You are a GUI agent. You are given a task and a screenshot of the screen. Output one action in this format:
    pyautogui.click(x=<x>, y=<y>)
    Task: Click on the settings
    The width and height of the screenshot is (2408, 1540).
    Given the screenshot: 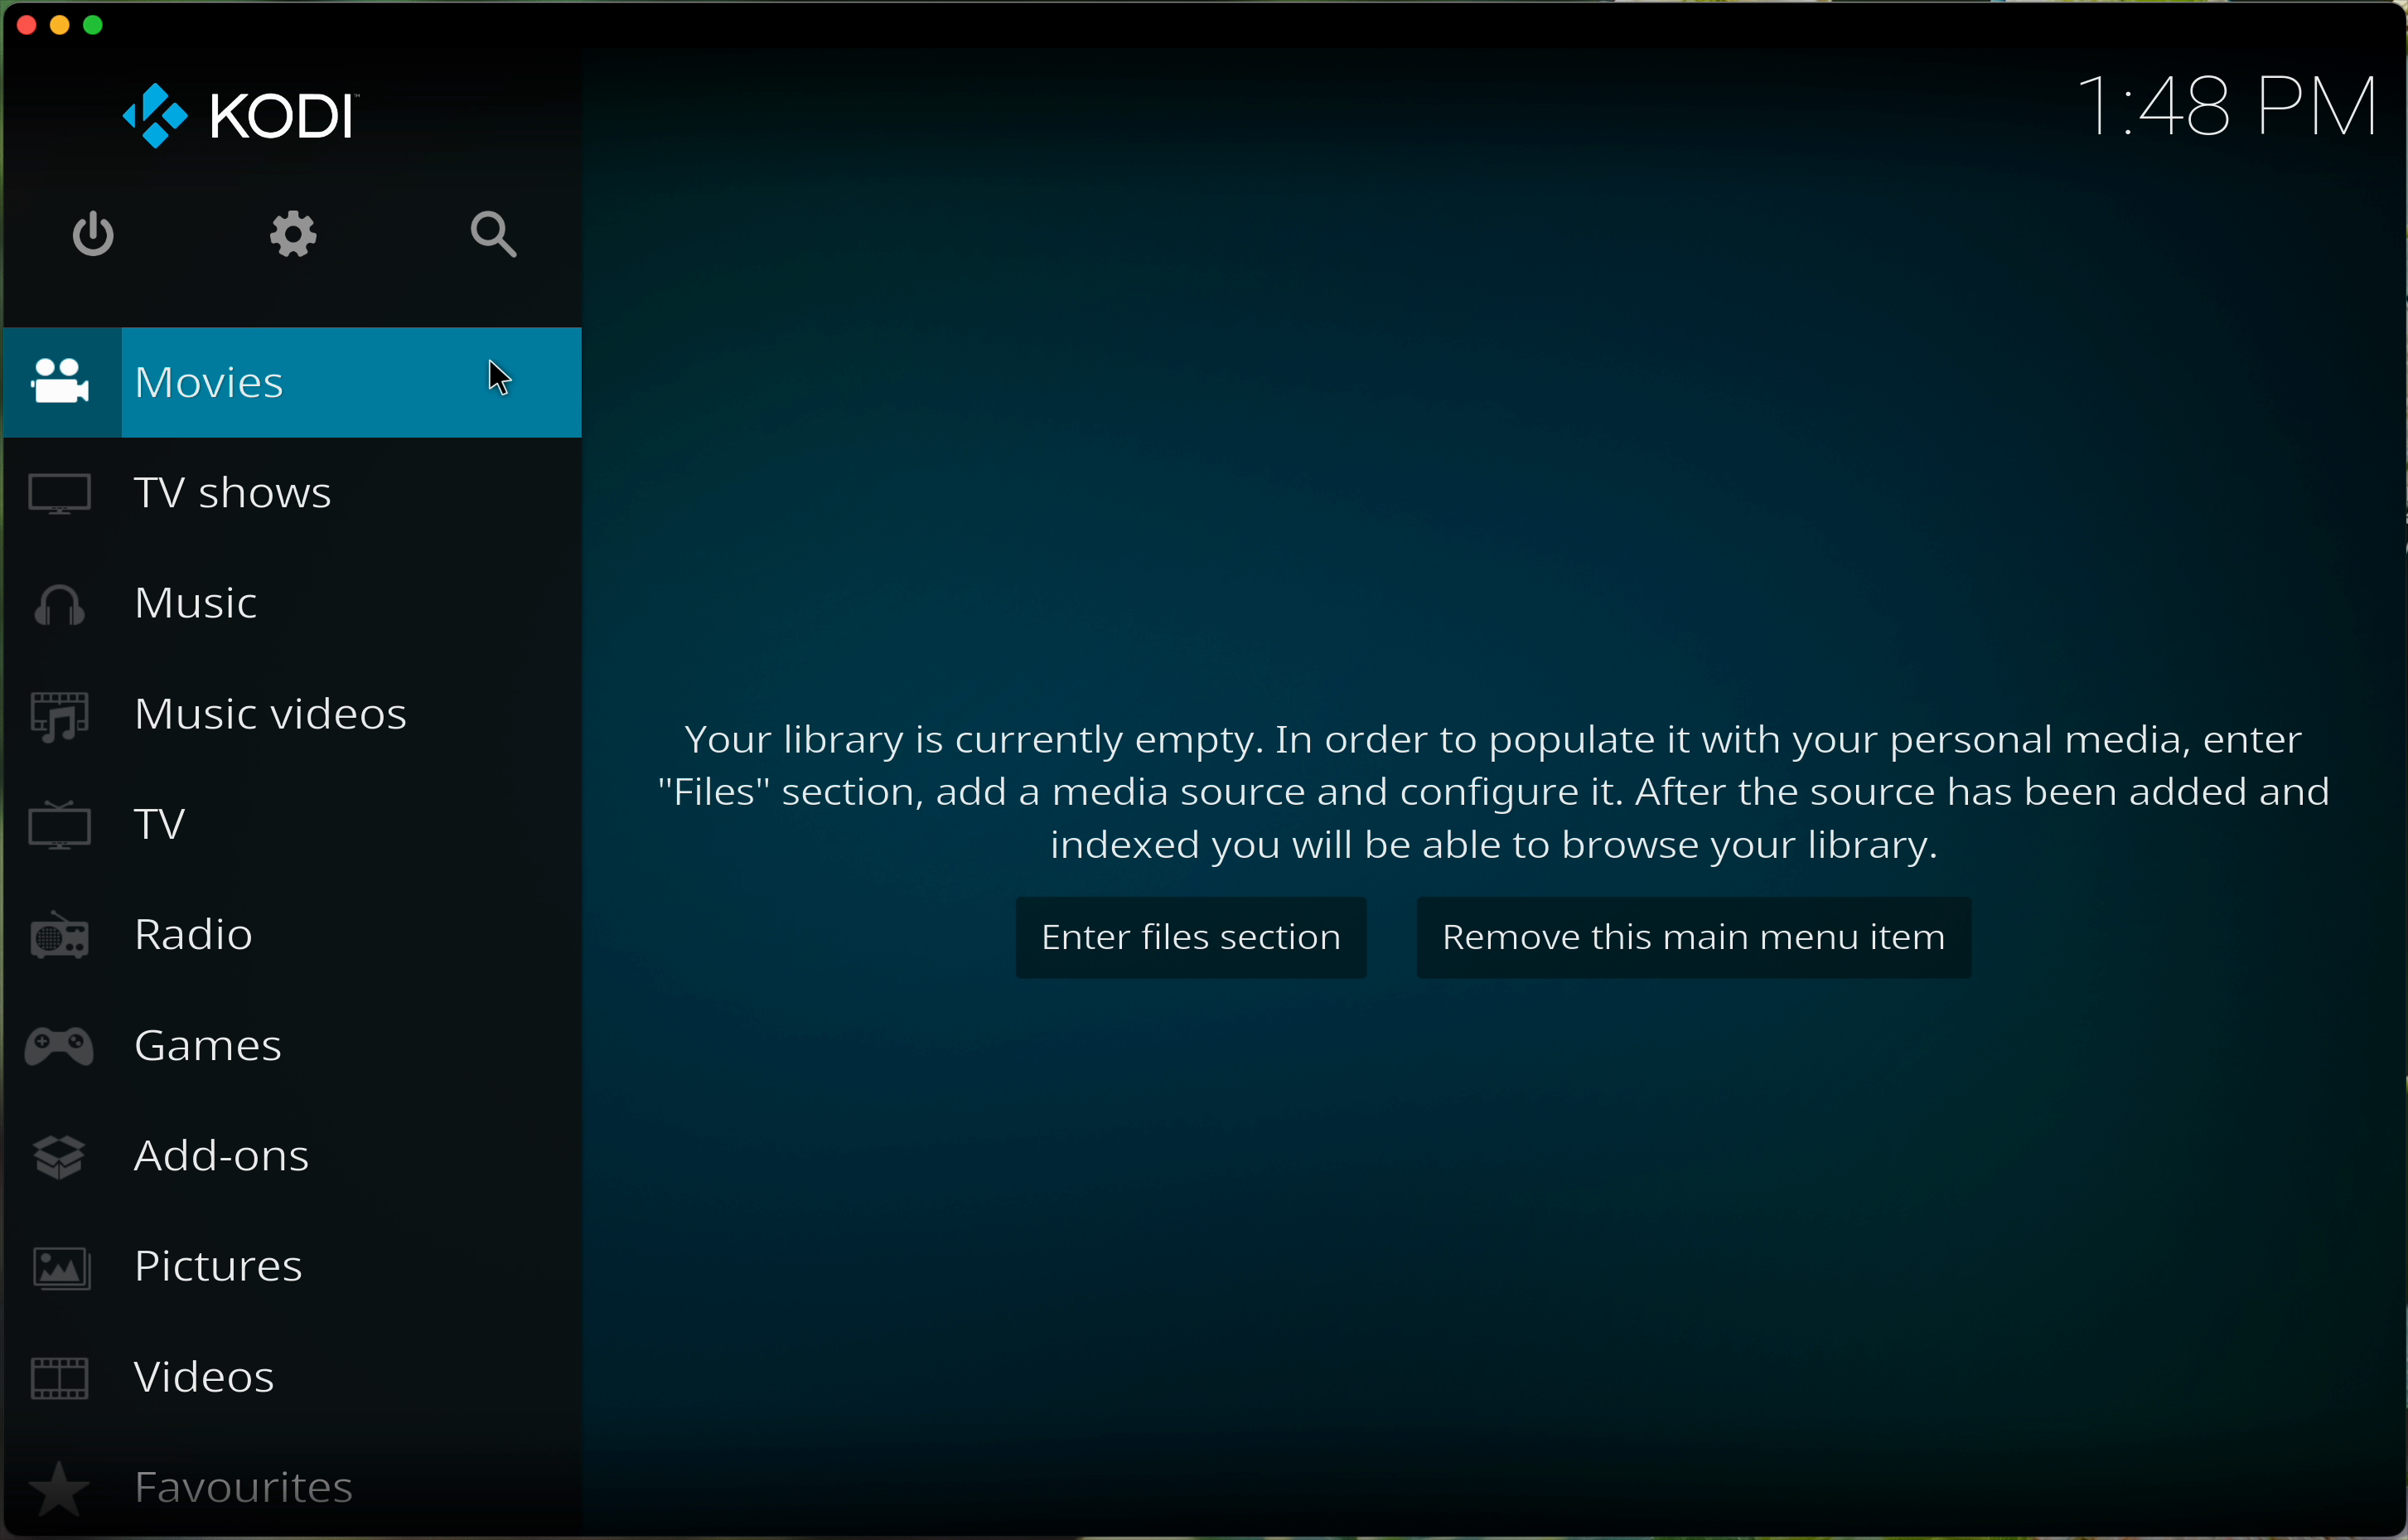 What is the action you would take?
    pyautogui.click(x=300, y=239)
    